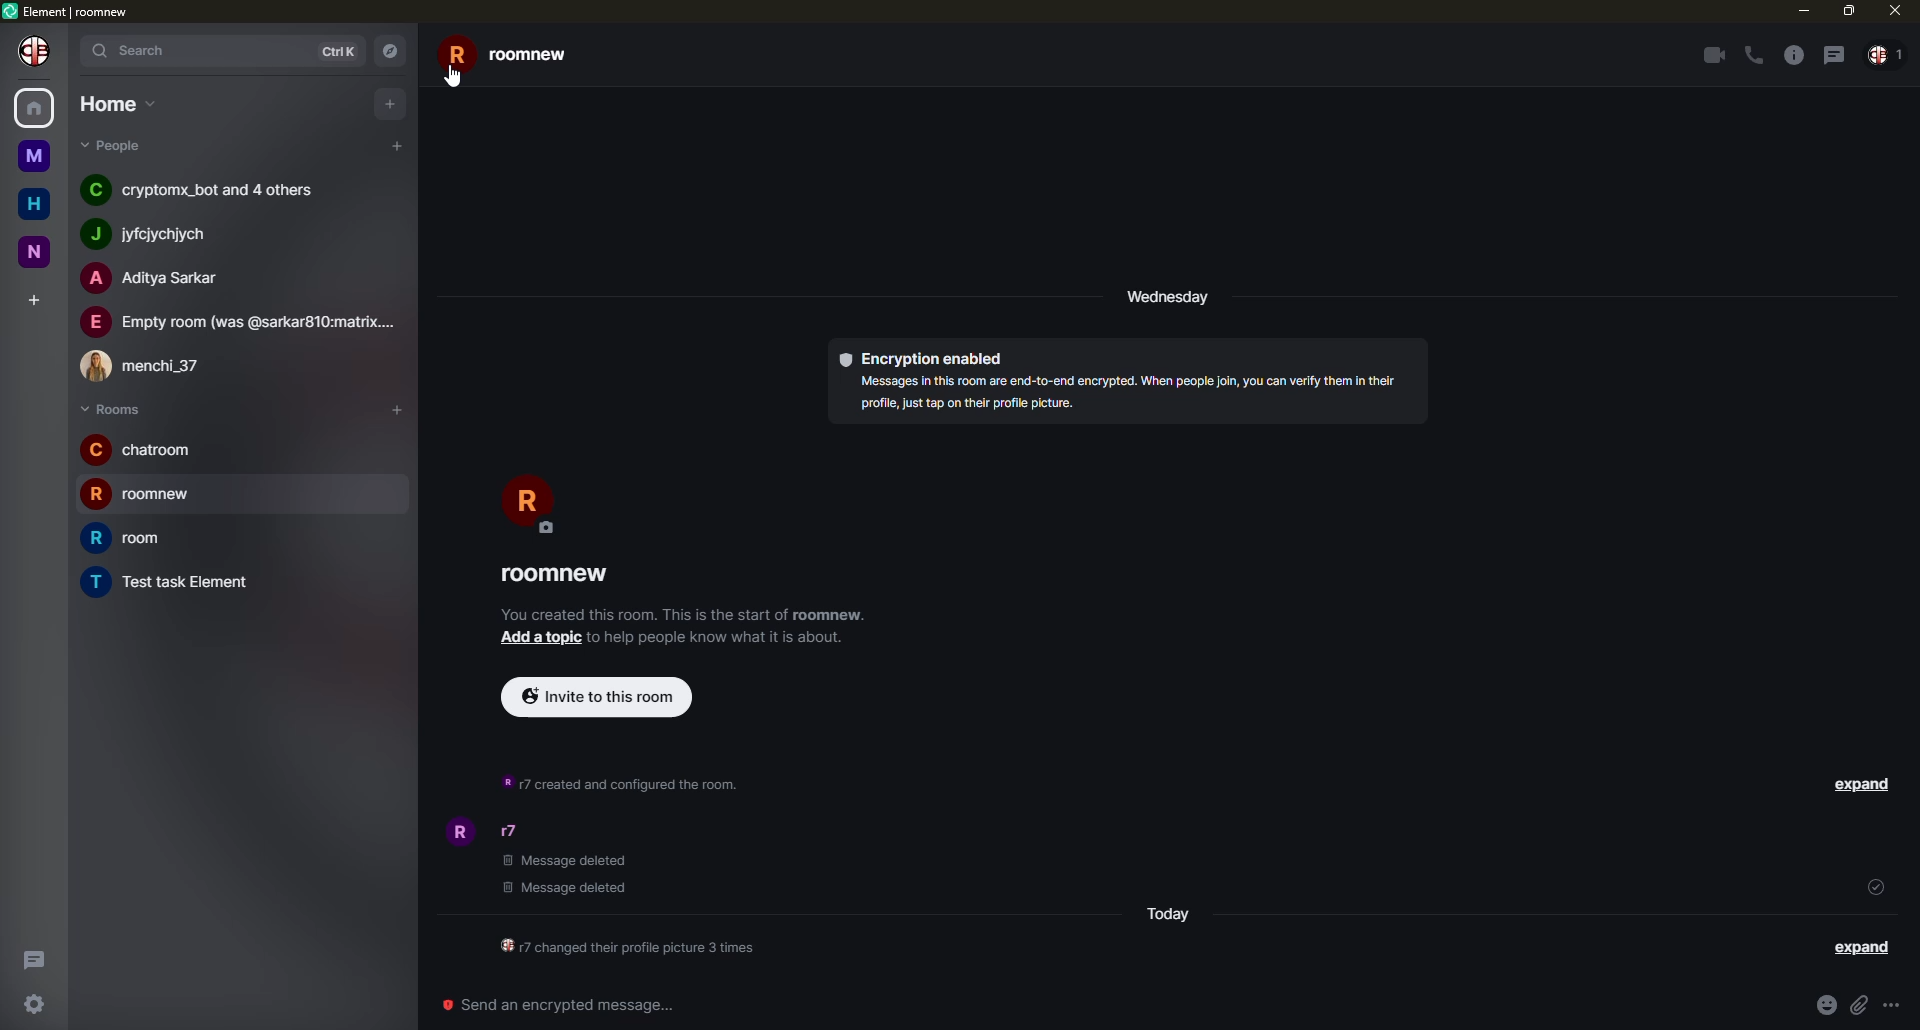 Image resolution: width=1920 pixels, height=1030 pixels. What do you see at coordinates (1171, 297) in the screenshot?
I see `day` at bounding box center [1171, 297].